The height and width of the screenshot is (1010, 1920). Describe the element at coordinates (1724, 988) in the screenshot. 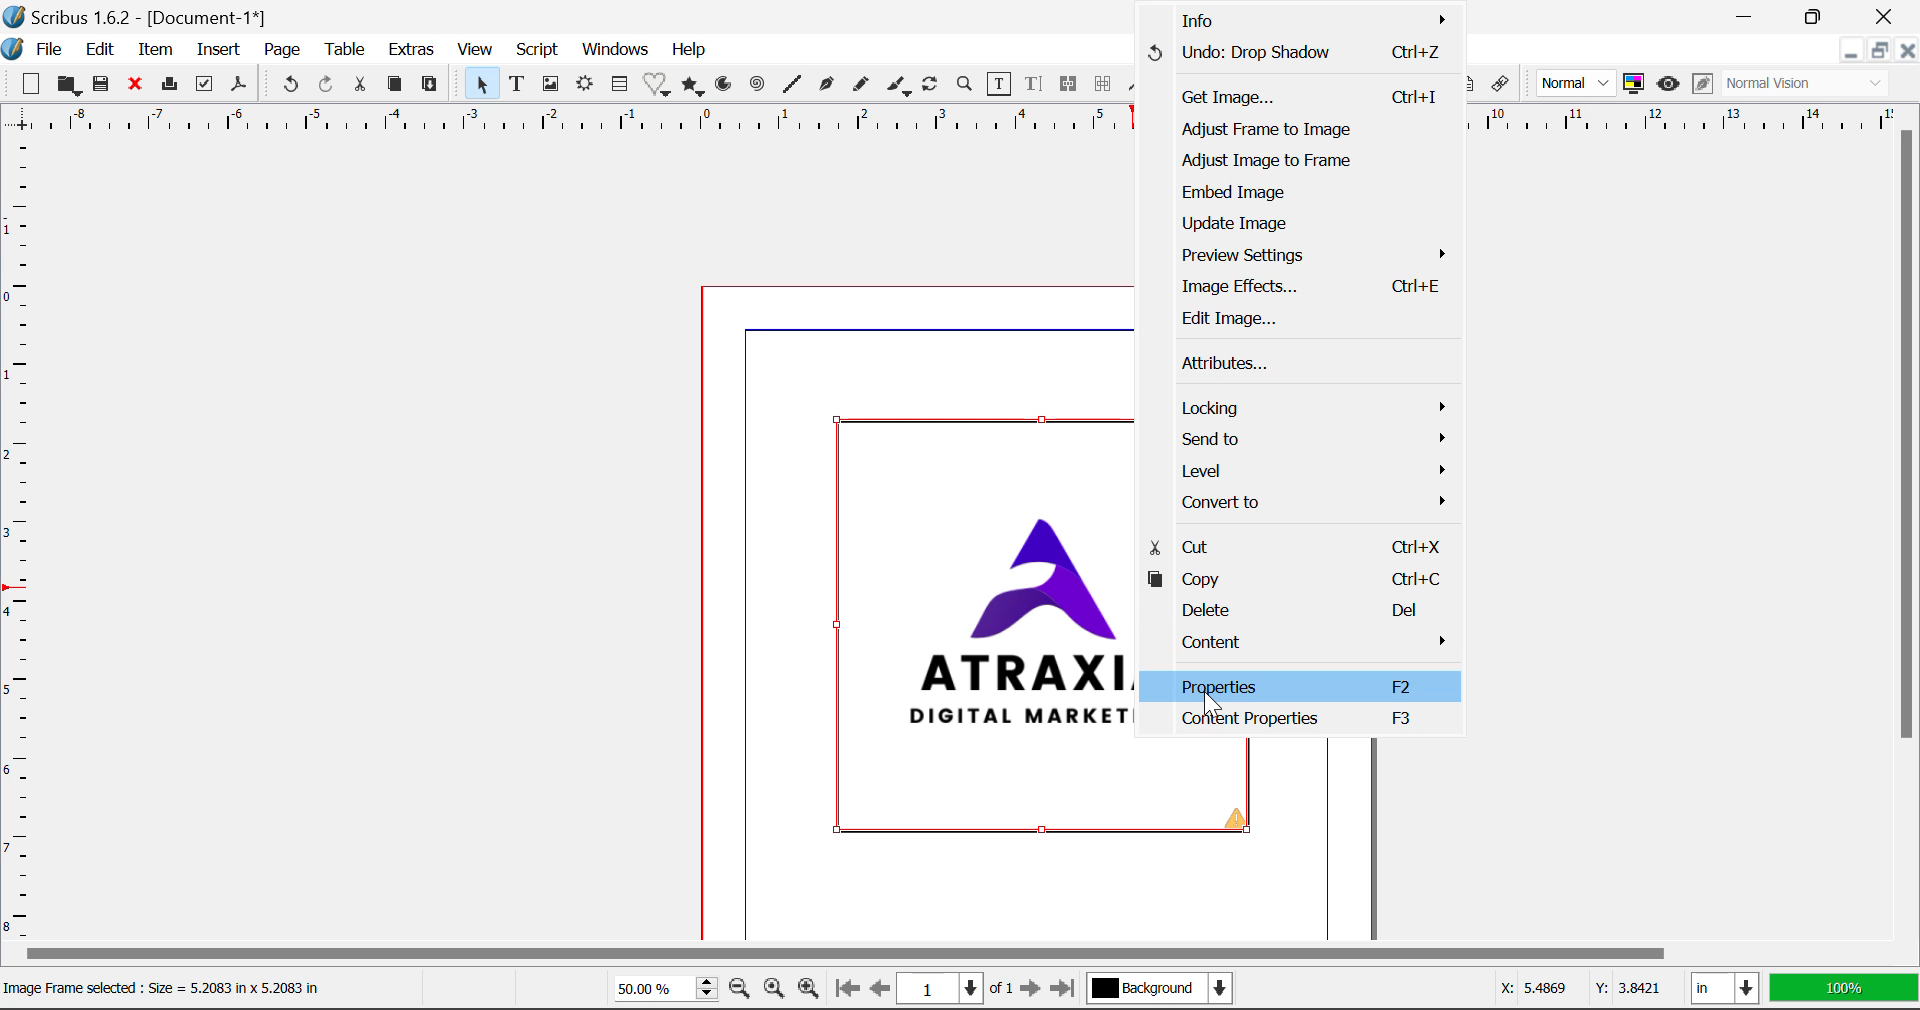

I see `in` at that location.